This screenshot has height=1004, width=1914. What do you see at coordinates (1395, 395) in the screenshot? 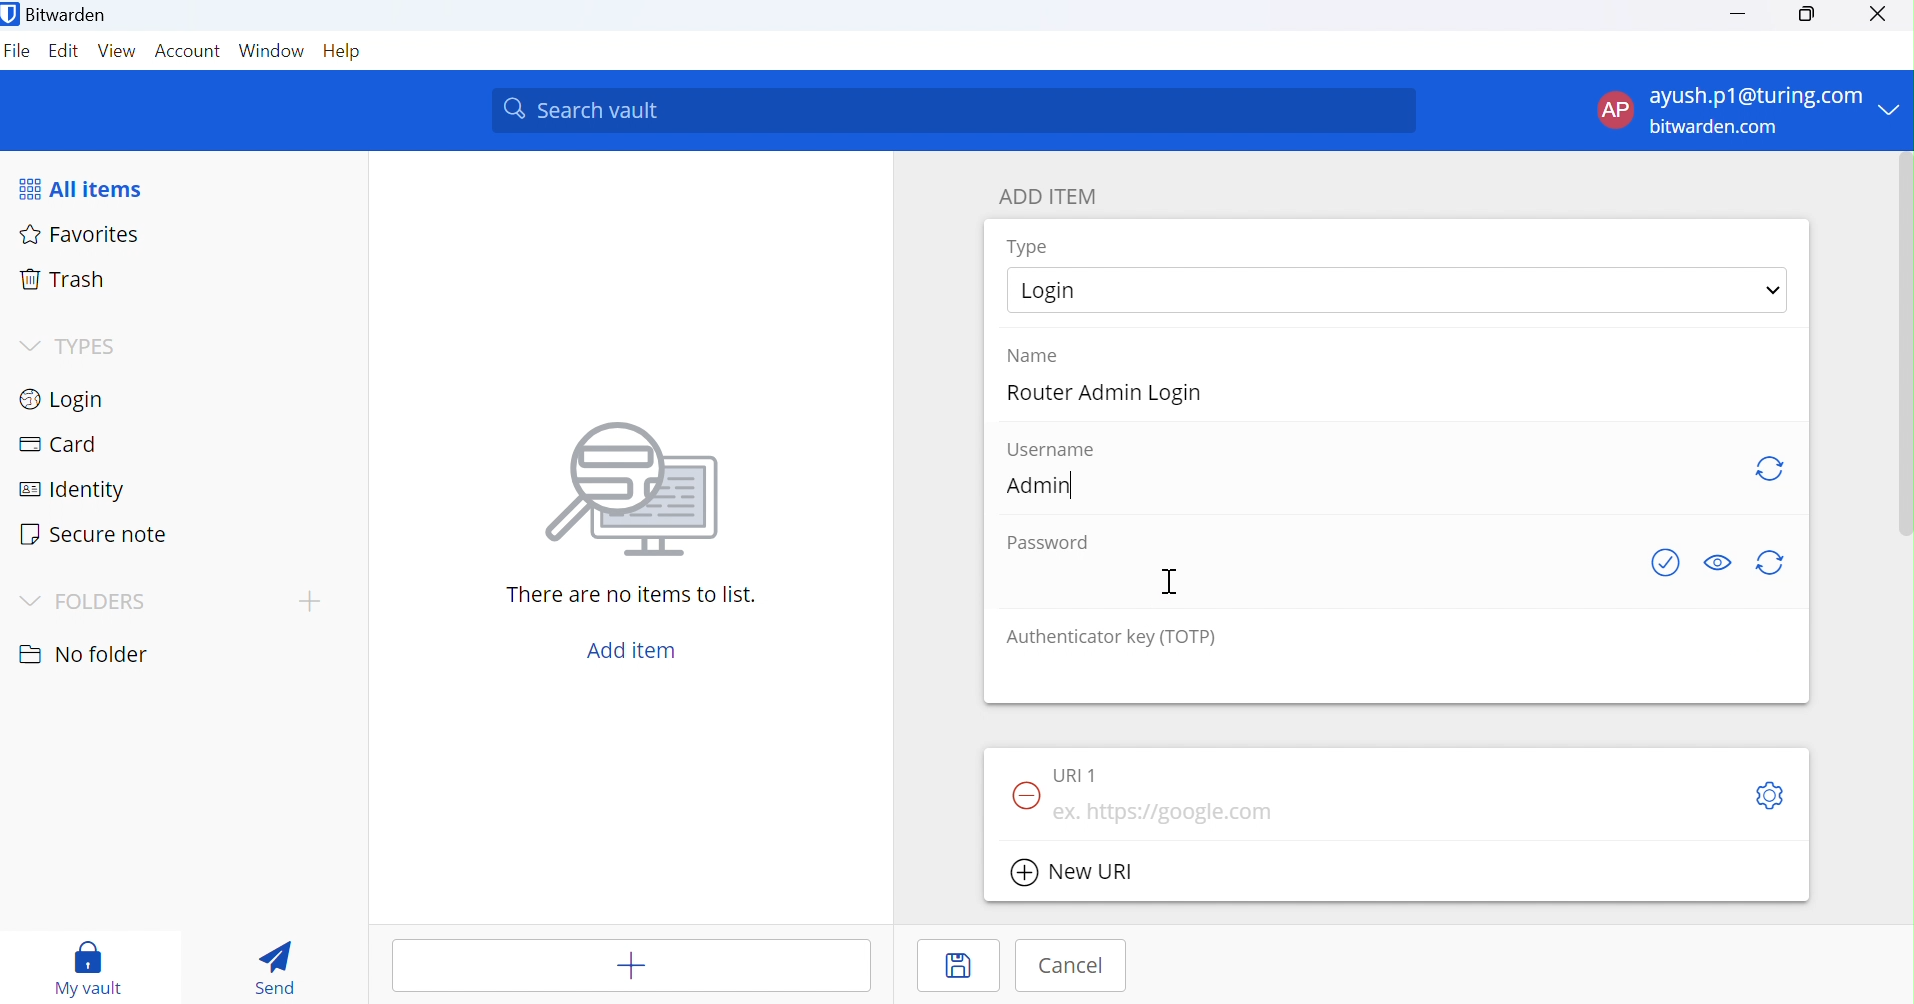
I see `add name` at bounding box center [1395, 395].